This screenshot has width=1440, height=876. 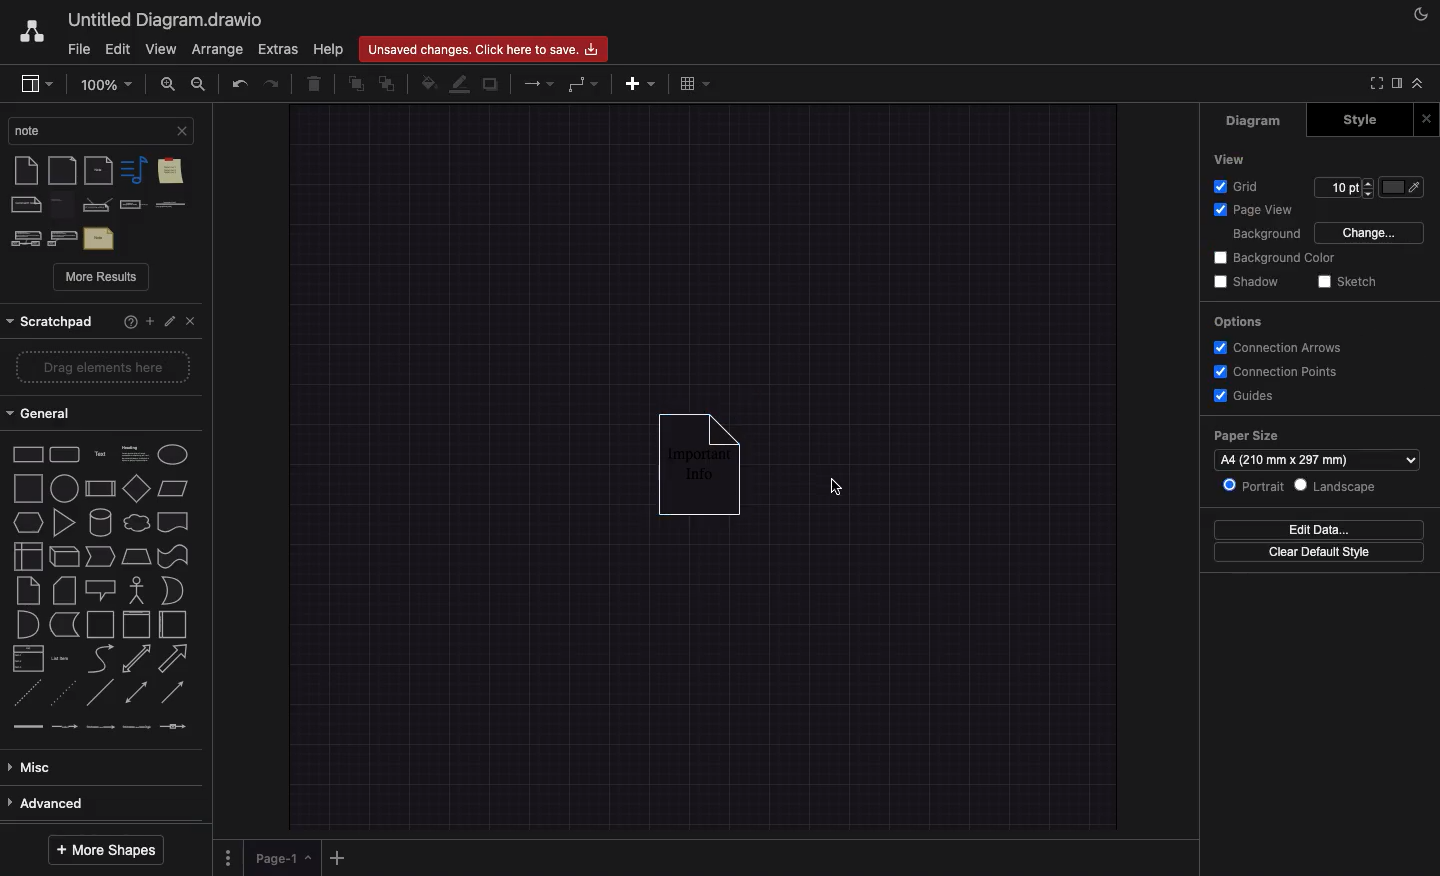 I want to click on square, so click(x=27, y=489).